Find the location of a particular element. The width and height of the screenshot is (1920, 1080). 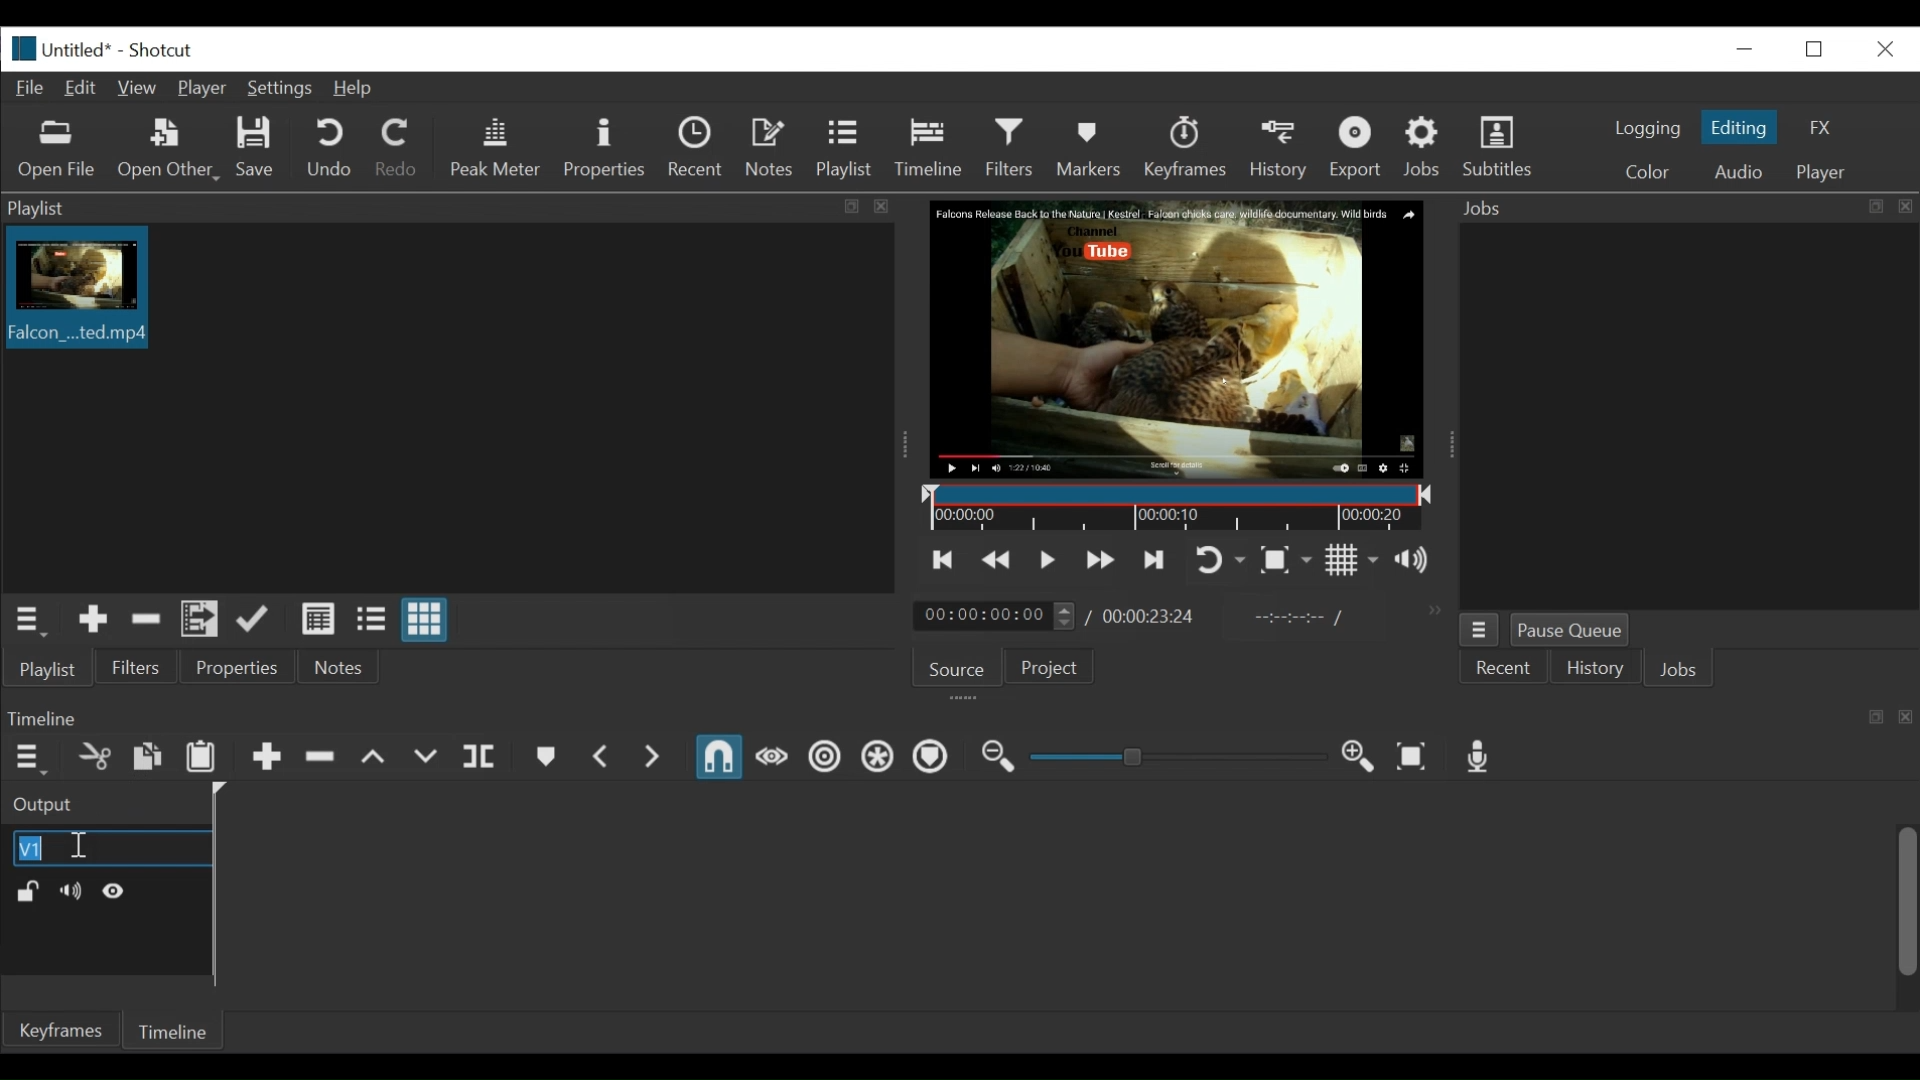

File name is located at coordinates (59, 47).